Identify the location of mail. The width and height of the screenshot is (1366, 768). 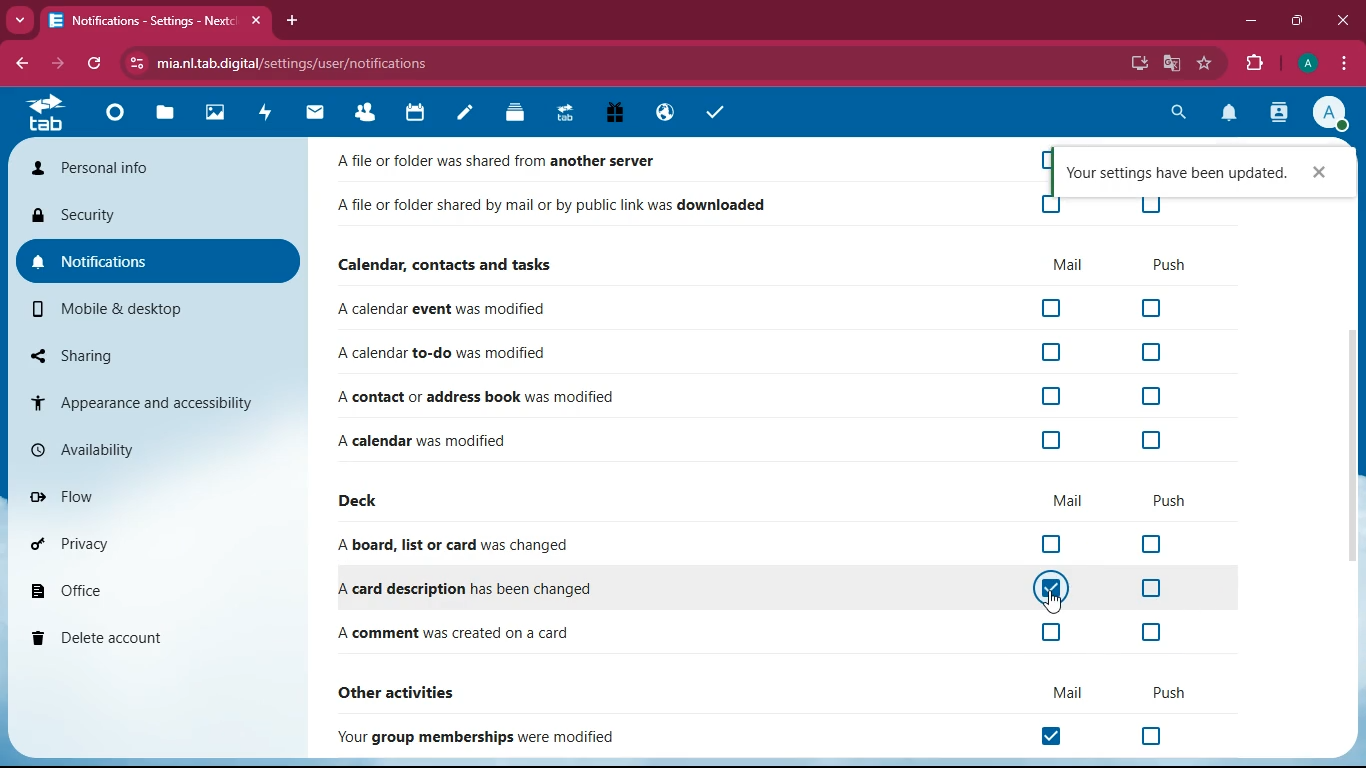
(1069, 500).